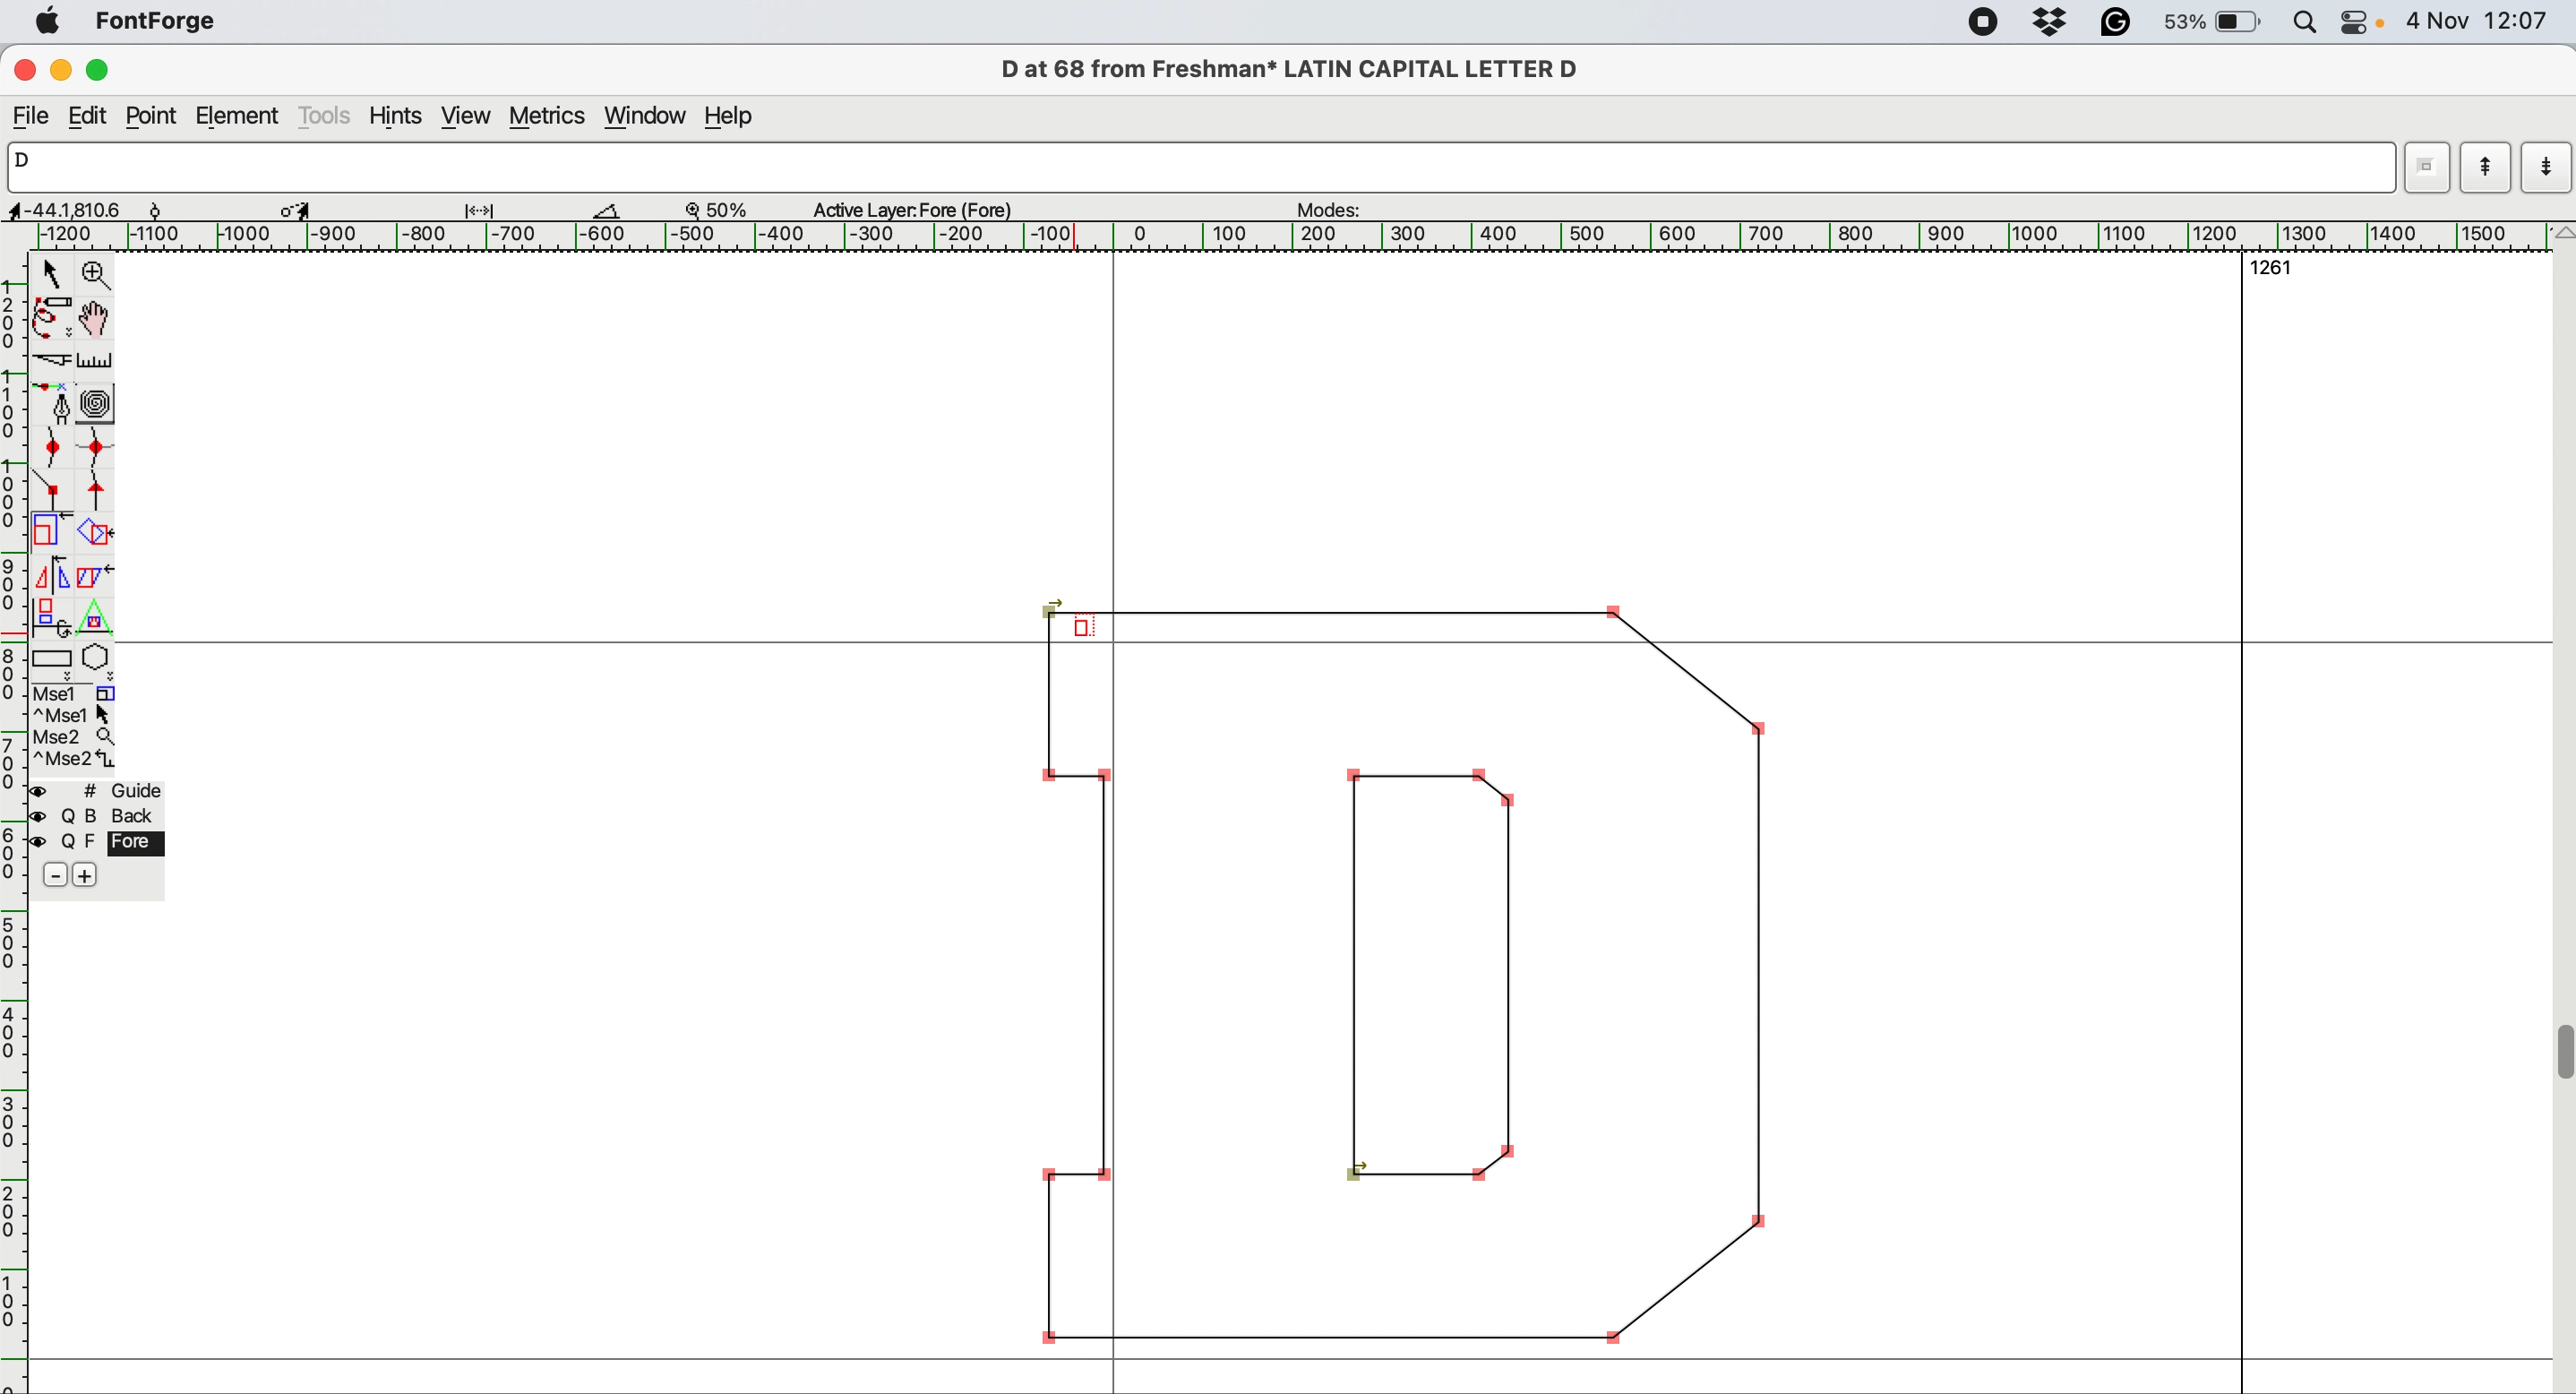  What do you see at coordinates (50, 534) in the screenshot?
I see `scale the selection` at bounding box center [50, 534].